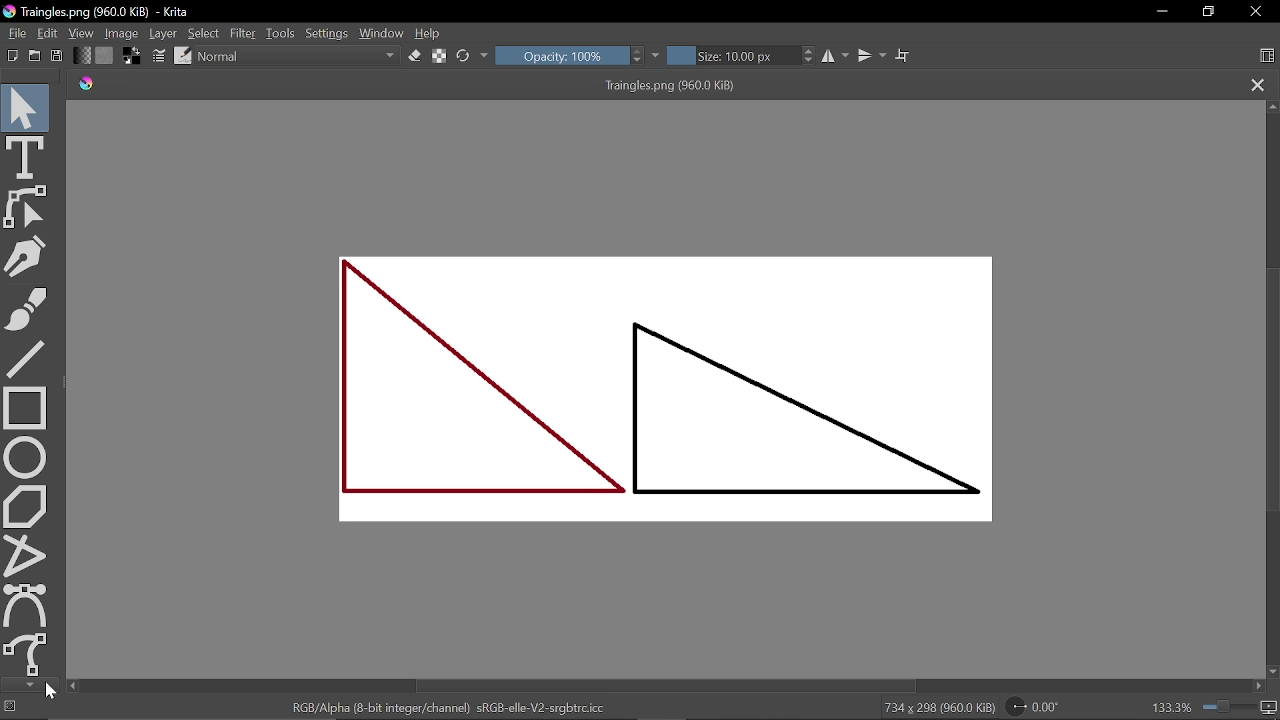 This screenshot has width=1280, height=720. Describe the element at coordinates (660, 687) in the screenshot. I see `Horizontal scrollbar` at that location.